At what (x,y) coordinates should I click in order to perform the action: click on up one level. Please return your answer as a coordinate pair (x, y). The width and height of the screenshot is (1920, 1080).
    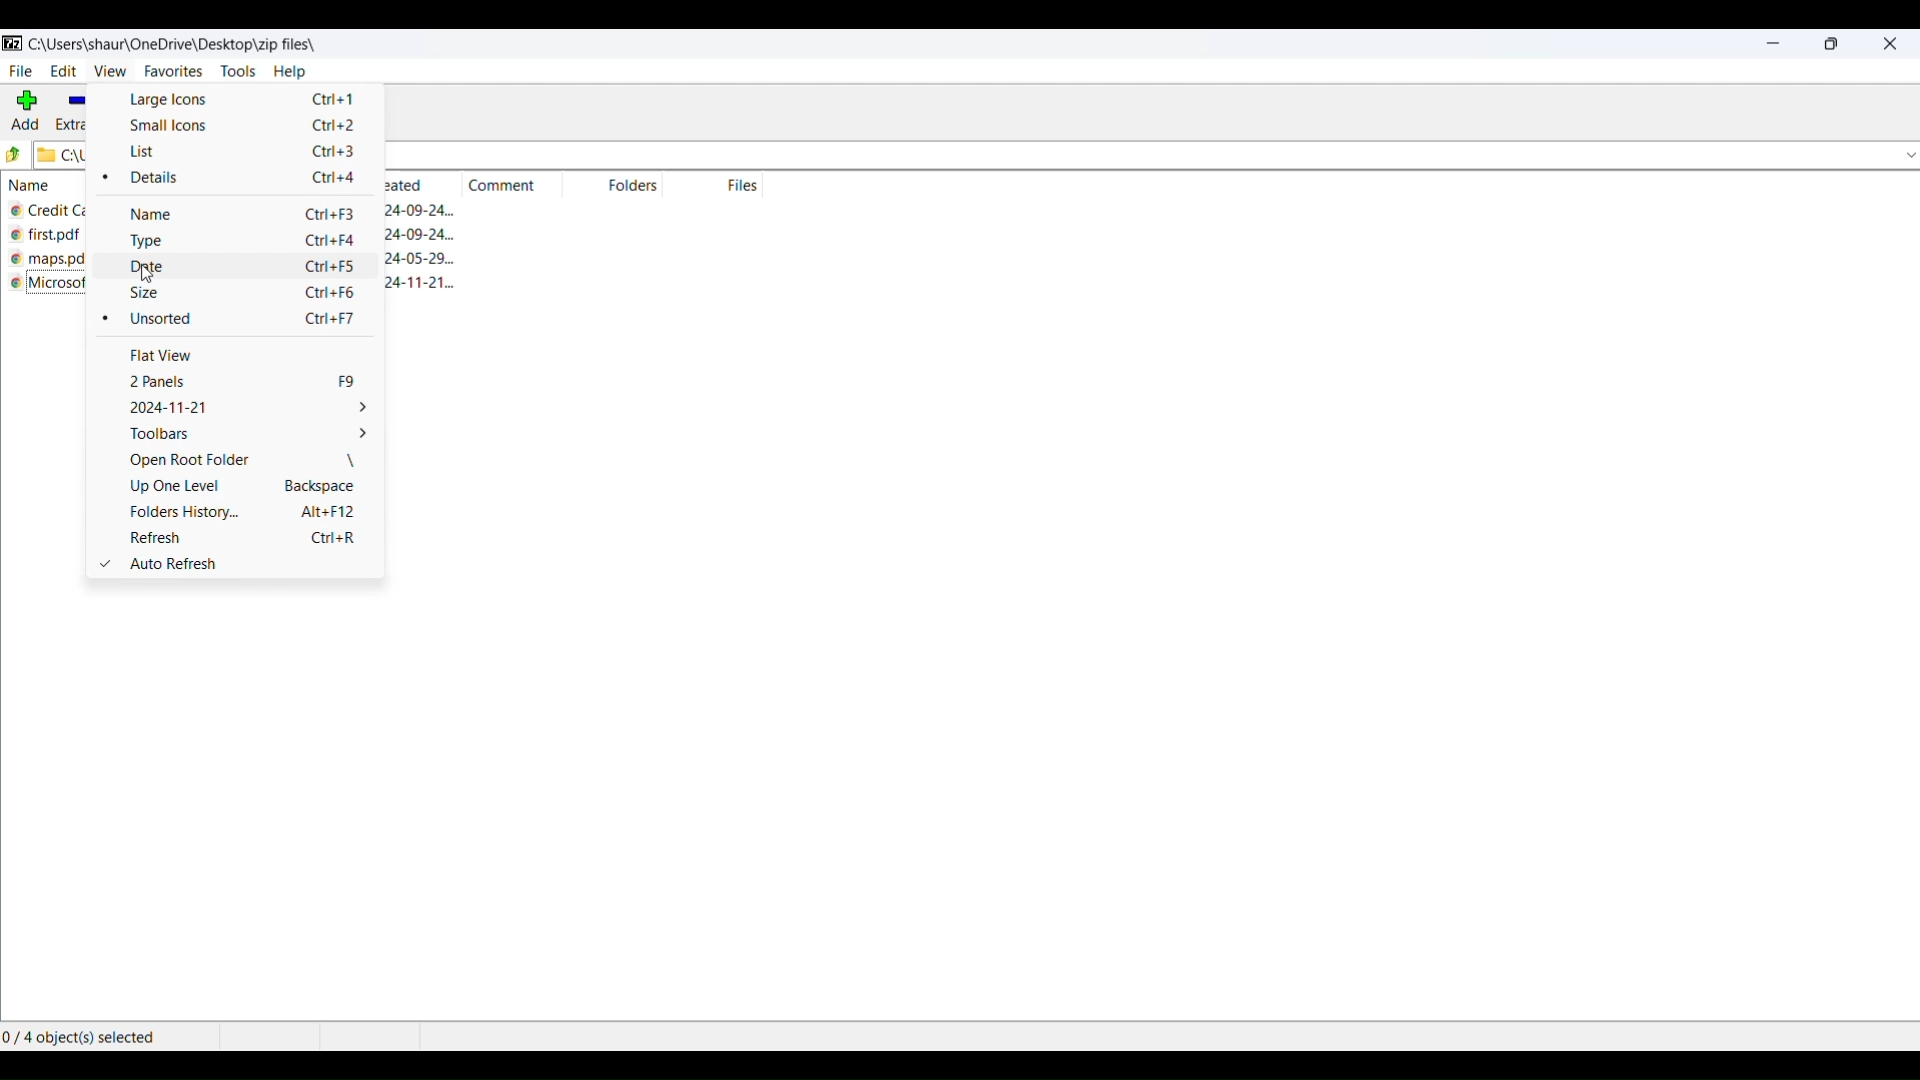
    Looking at the image, I should click on (244, 489).